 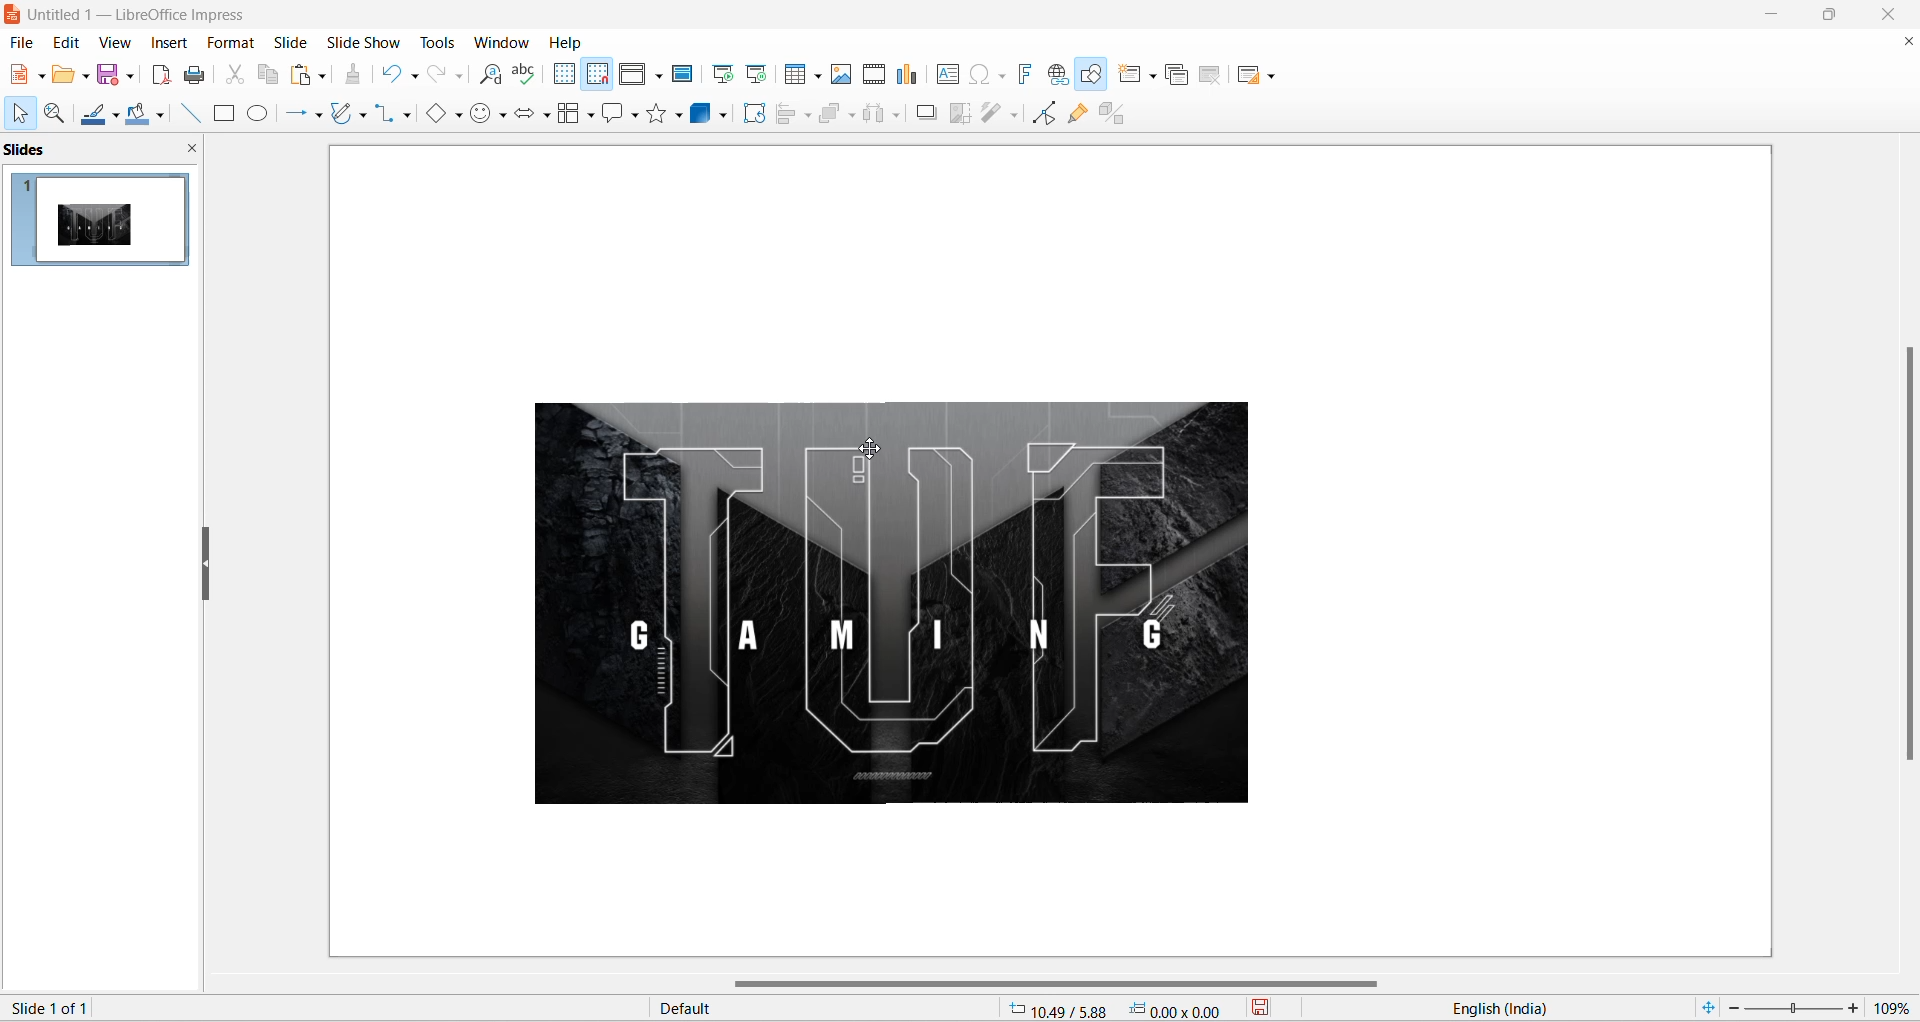 What do you see at coordinates (363, 117) in the screenshot?
I see `curve and polygons` at bounding box center [363, 117].